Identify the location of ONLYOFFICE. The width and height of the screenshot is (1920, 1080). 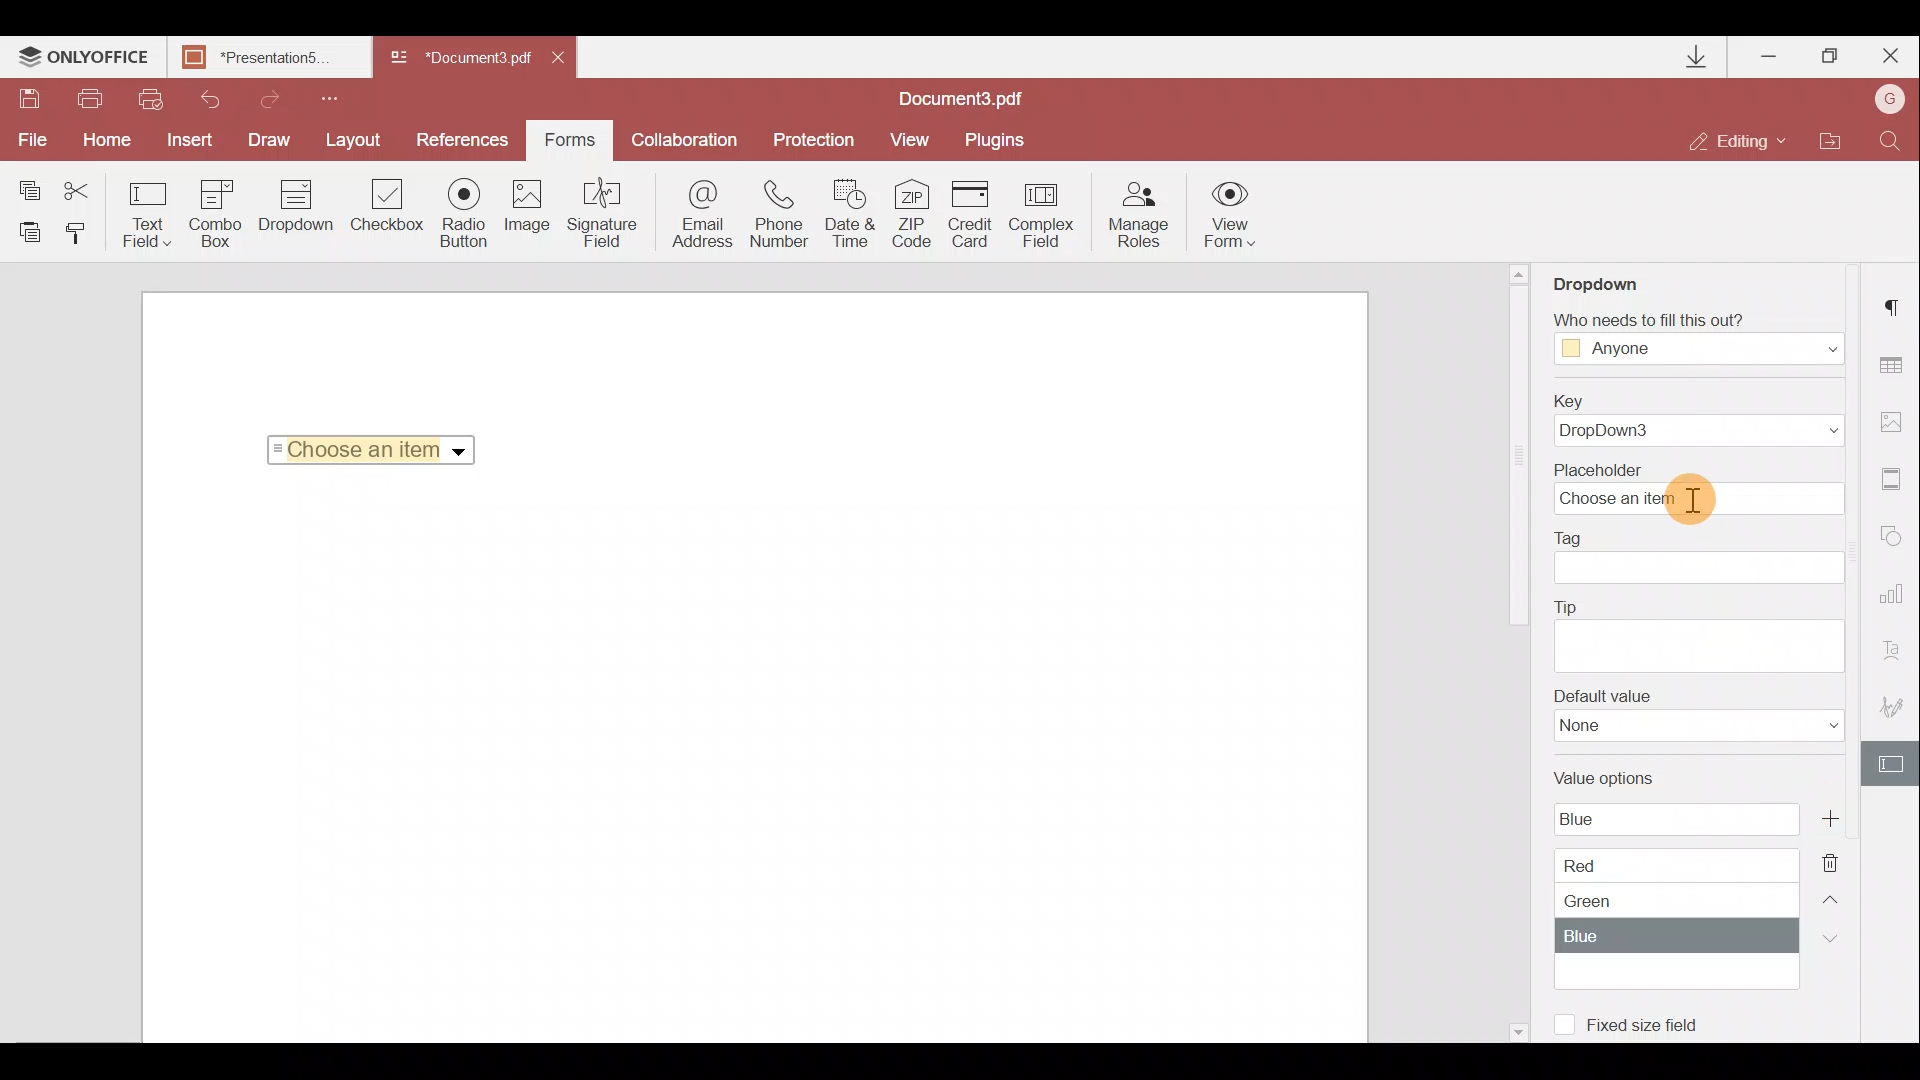
(85, 60).